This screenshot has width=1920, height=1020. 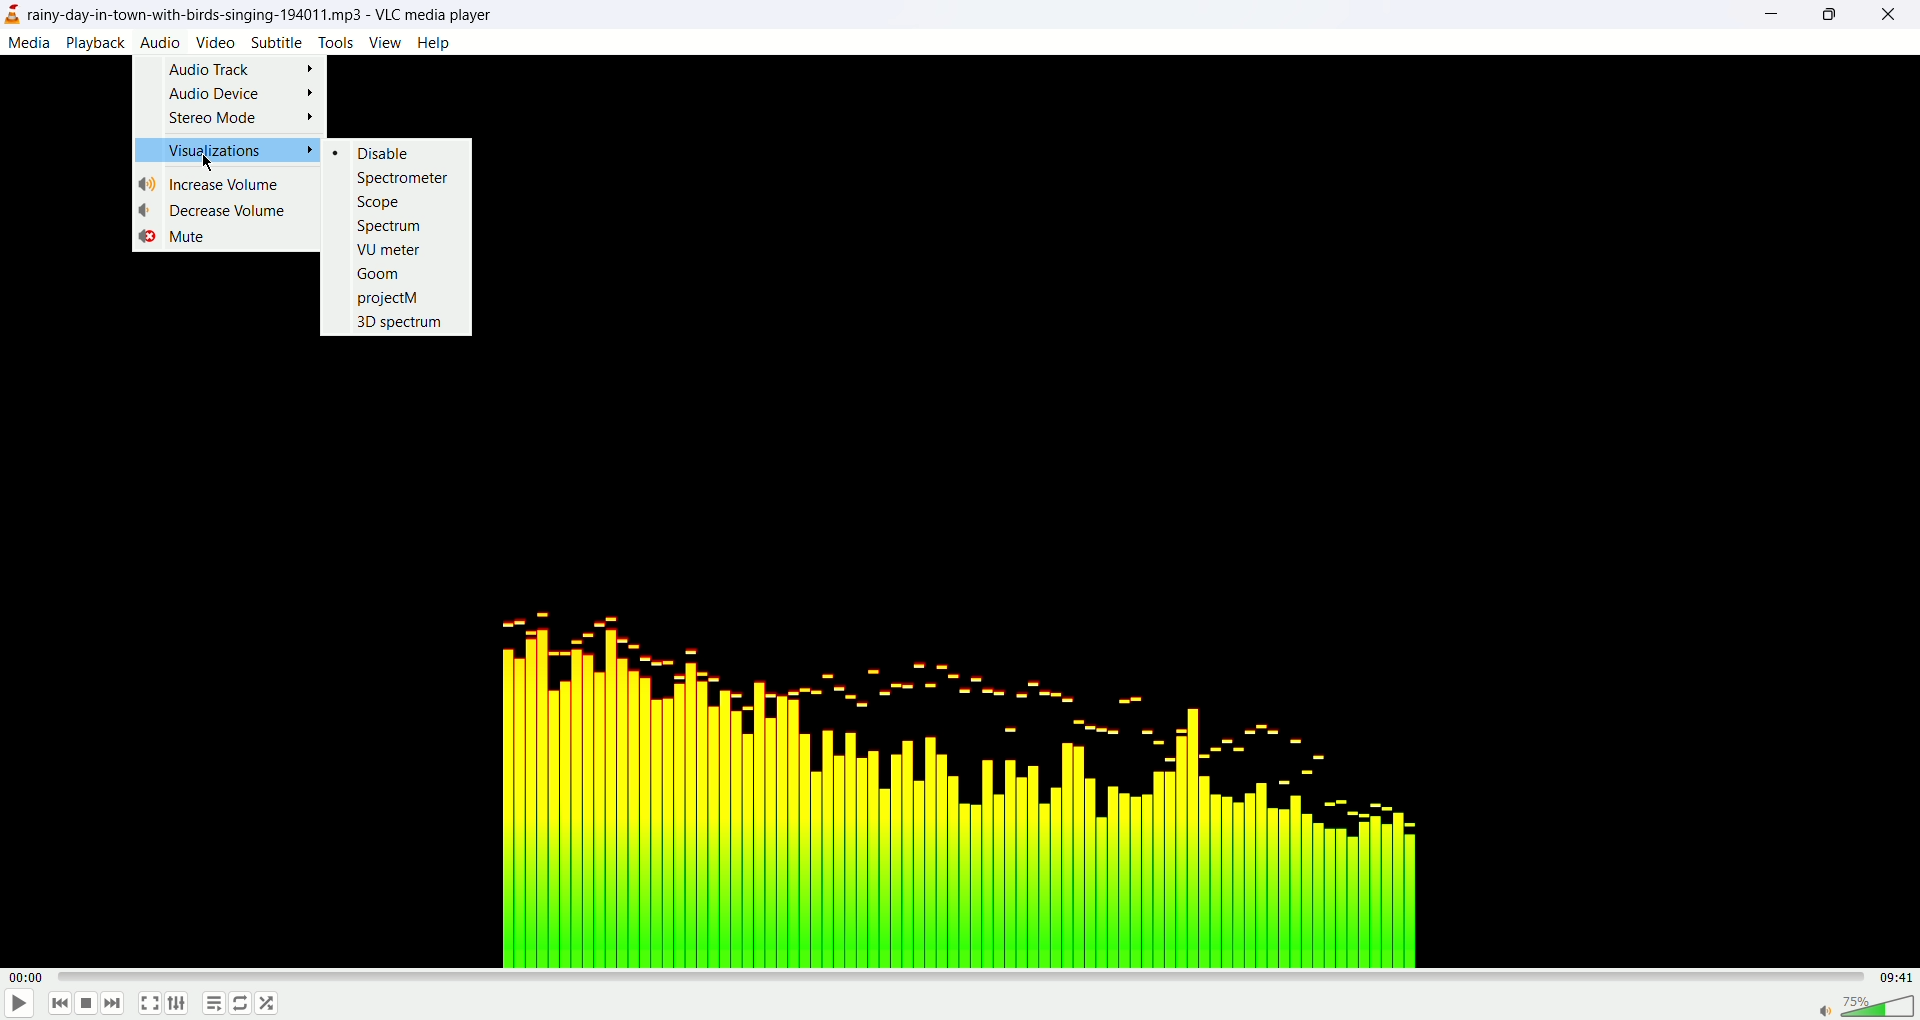 I want to click on media, so click(x=30, y=43).